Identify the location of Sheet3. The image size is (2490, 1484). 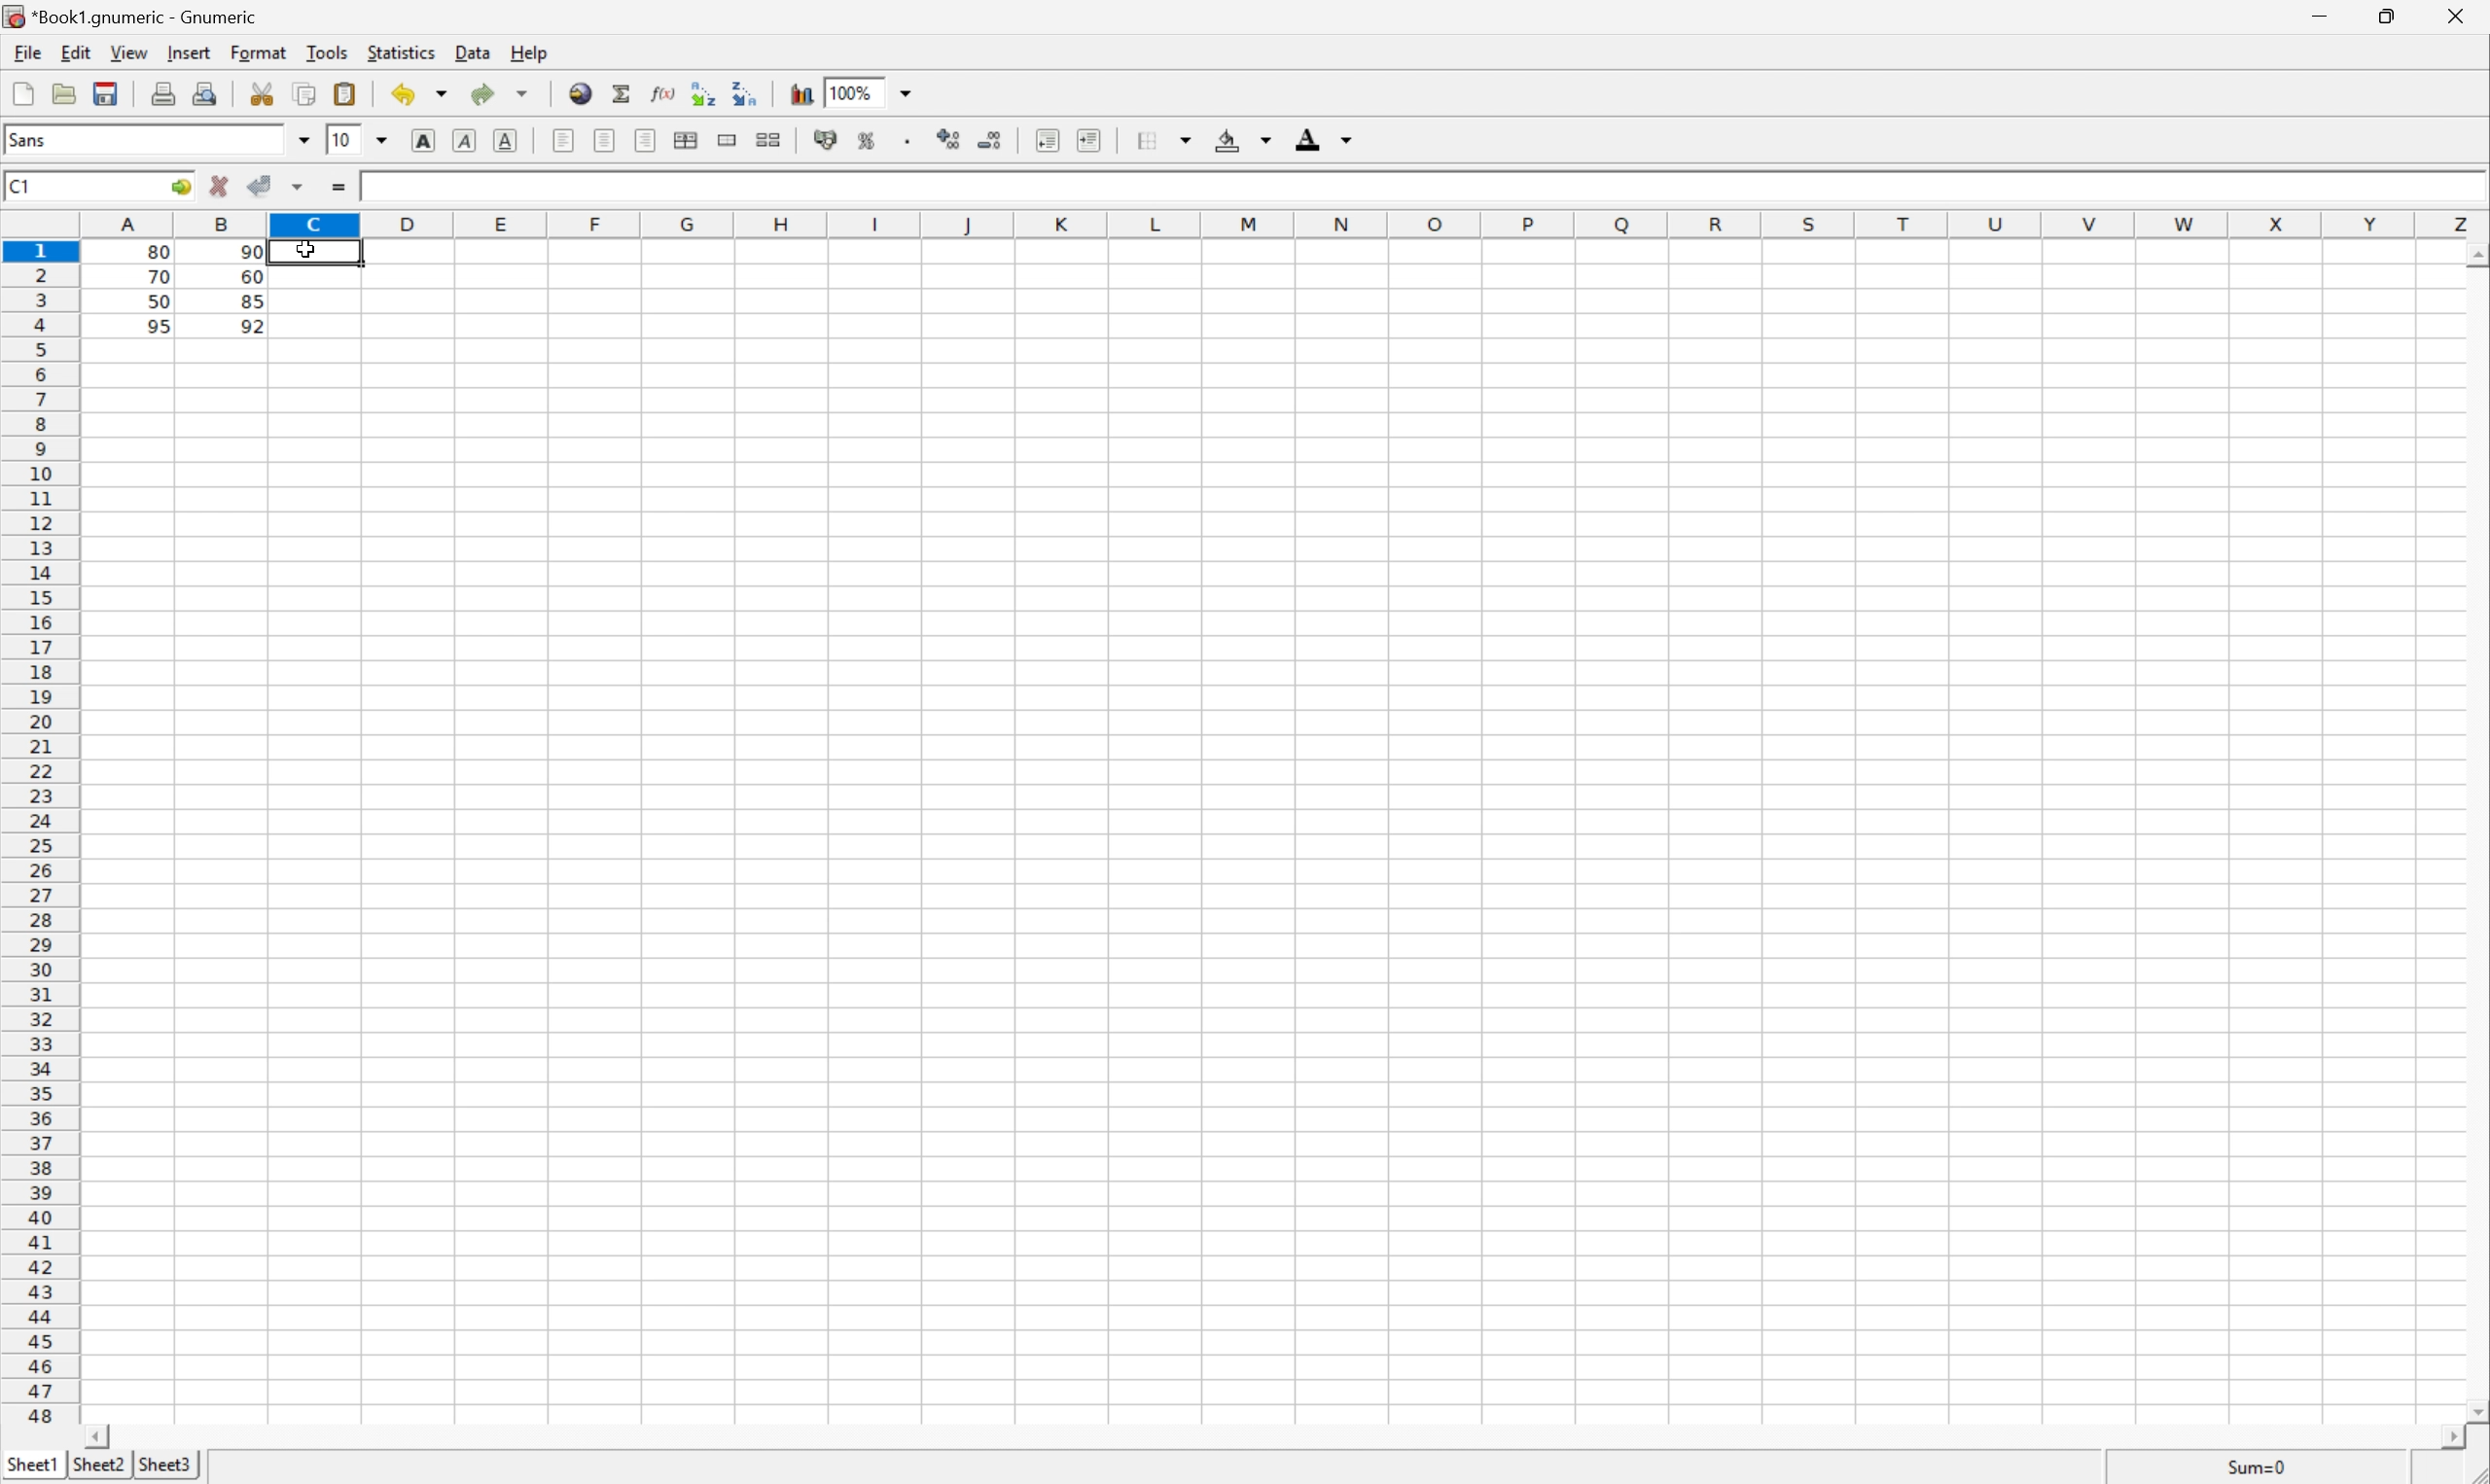
(165, 1464).